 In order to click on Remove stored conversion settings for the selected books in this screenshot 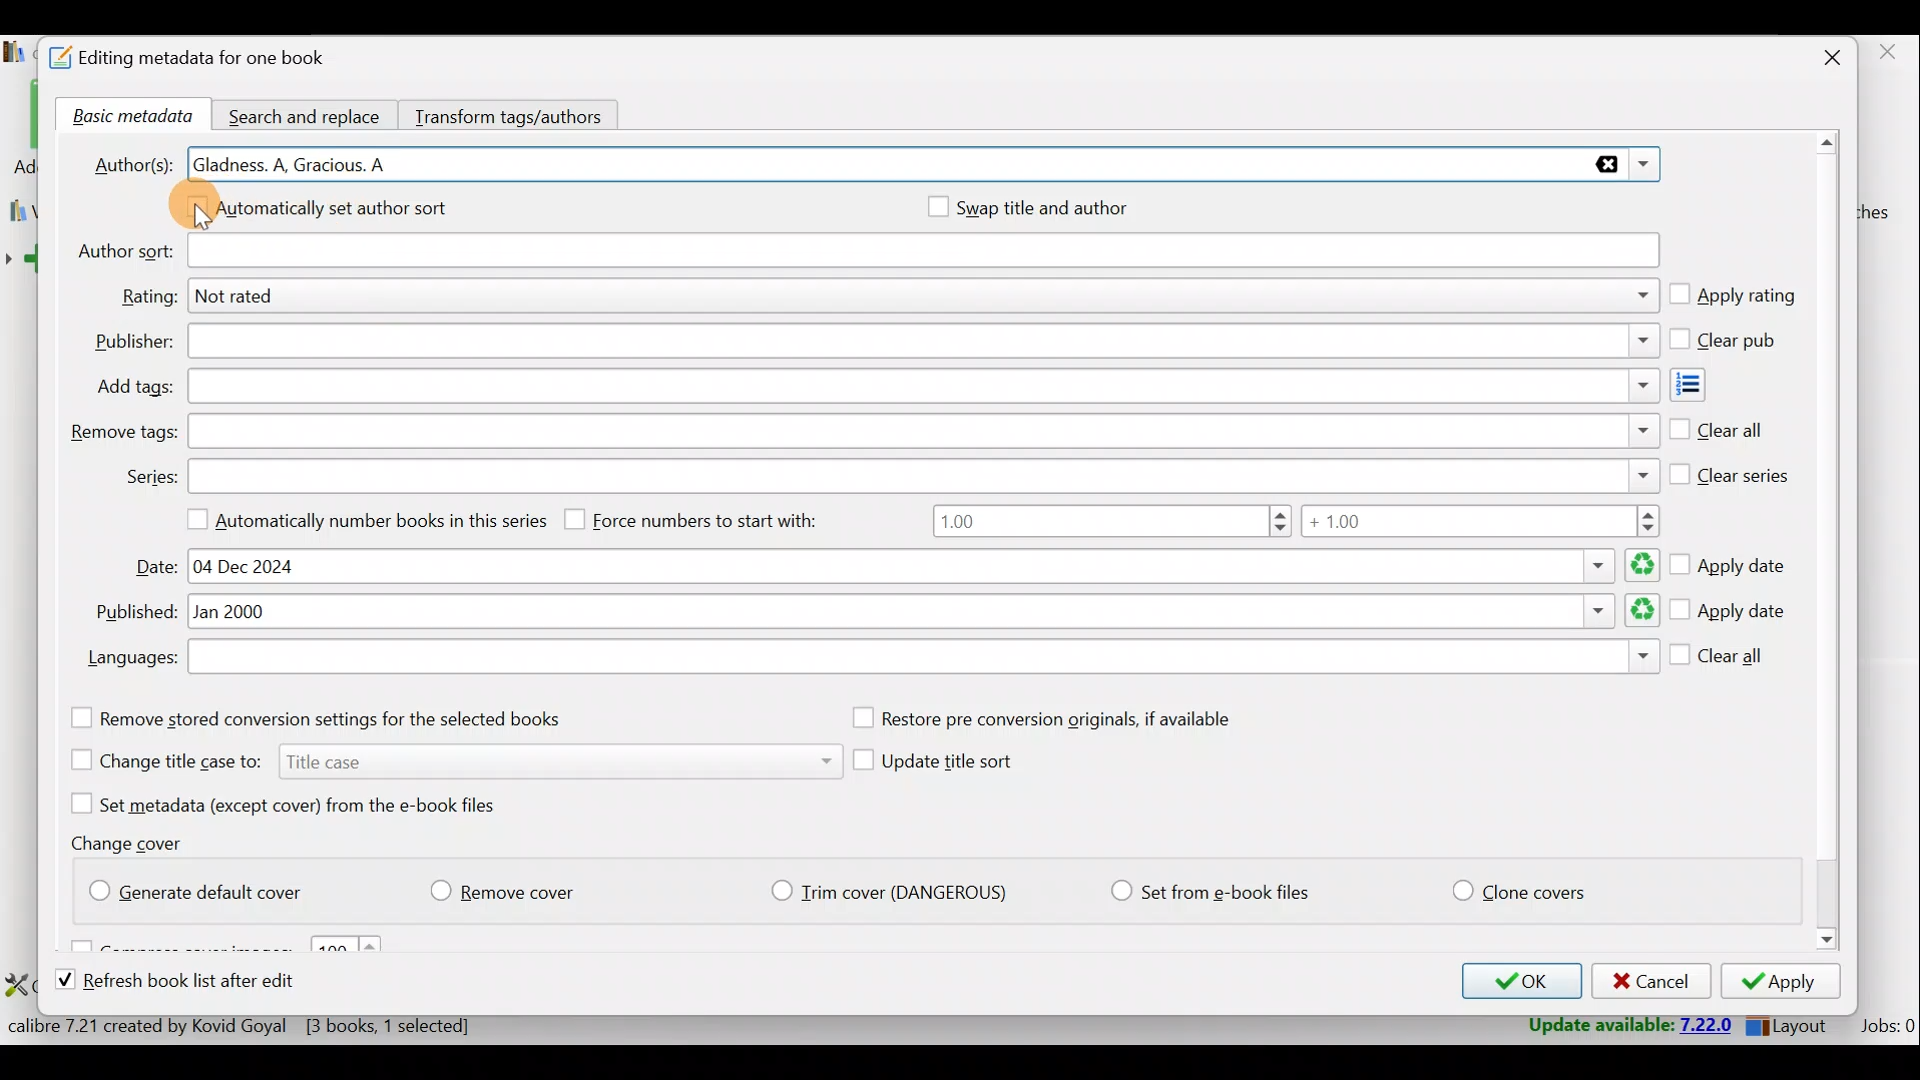, I will do `click(343, 718)`.